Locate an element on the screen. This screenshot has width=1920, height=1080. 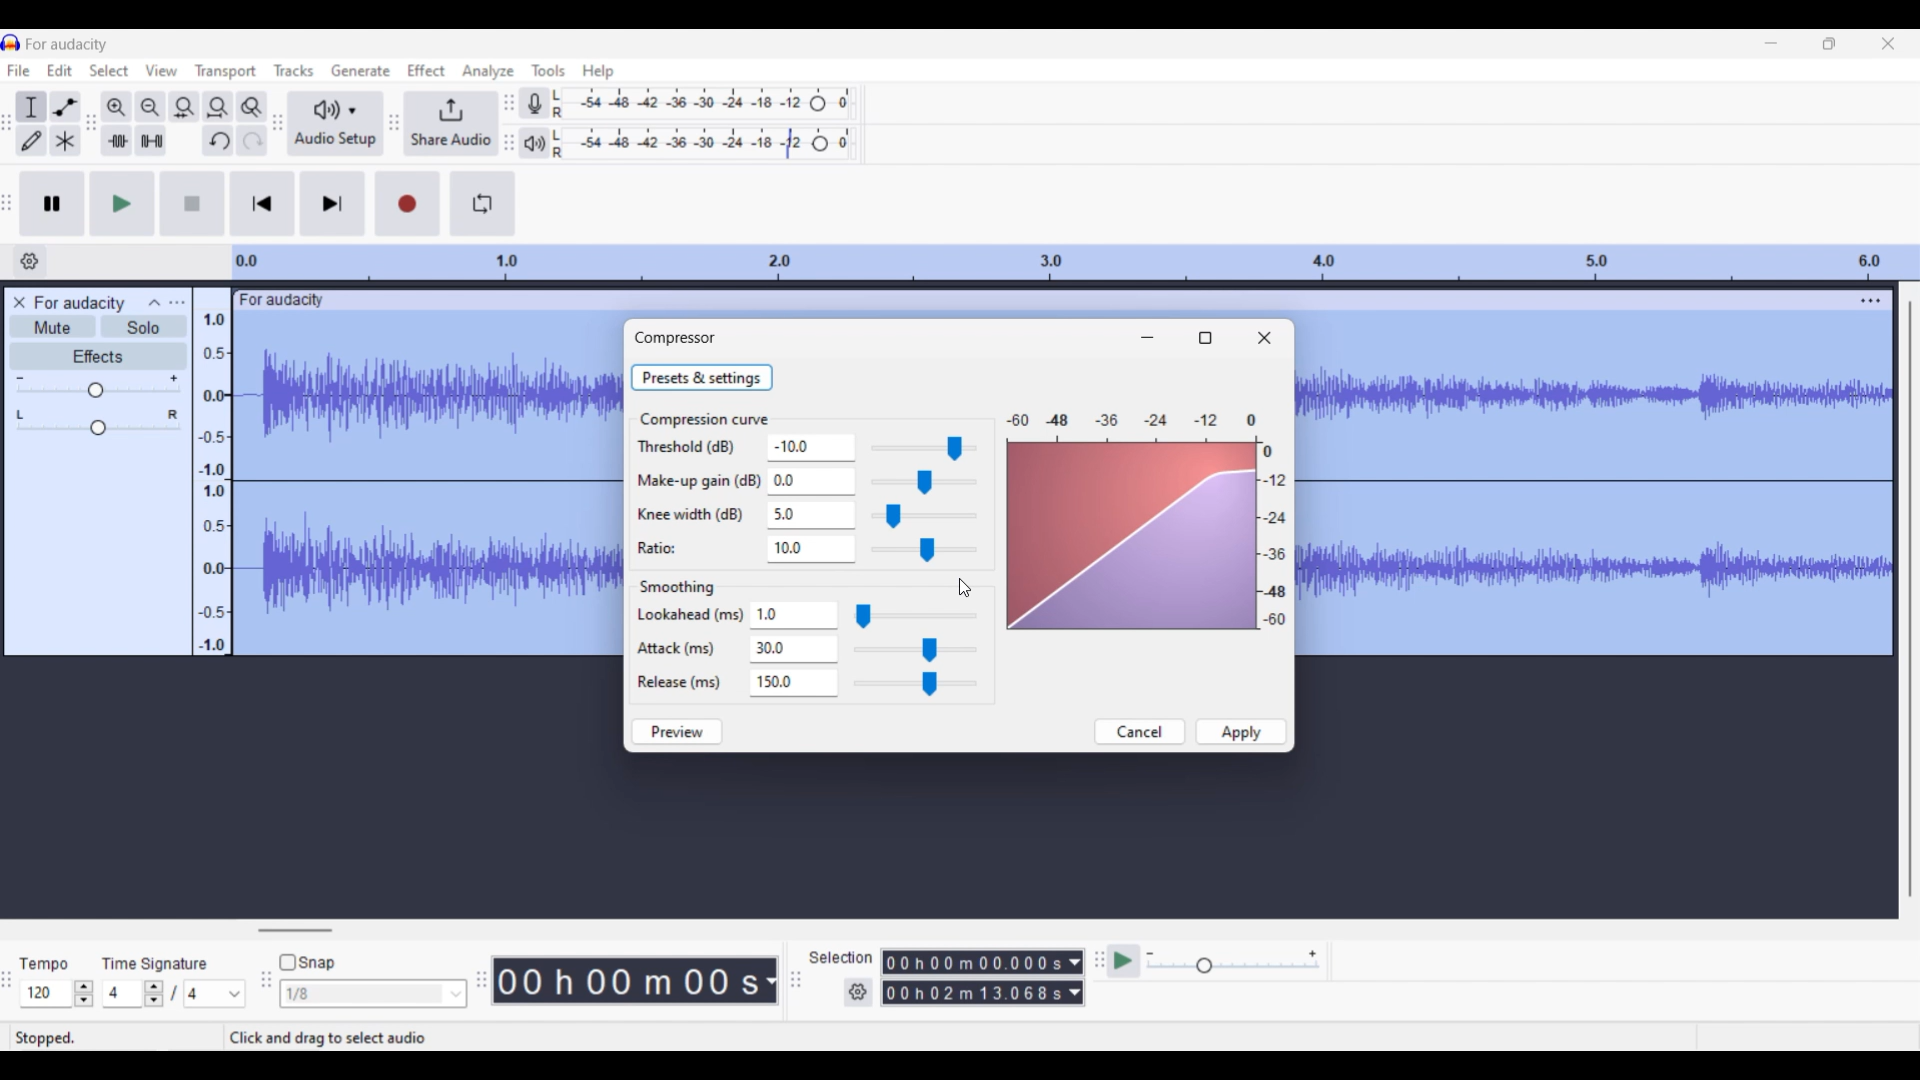
Effect is located at coordinates (426, 70).